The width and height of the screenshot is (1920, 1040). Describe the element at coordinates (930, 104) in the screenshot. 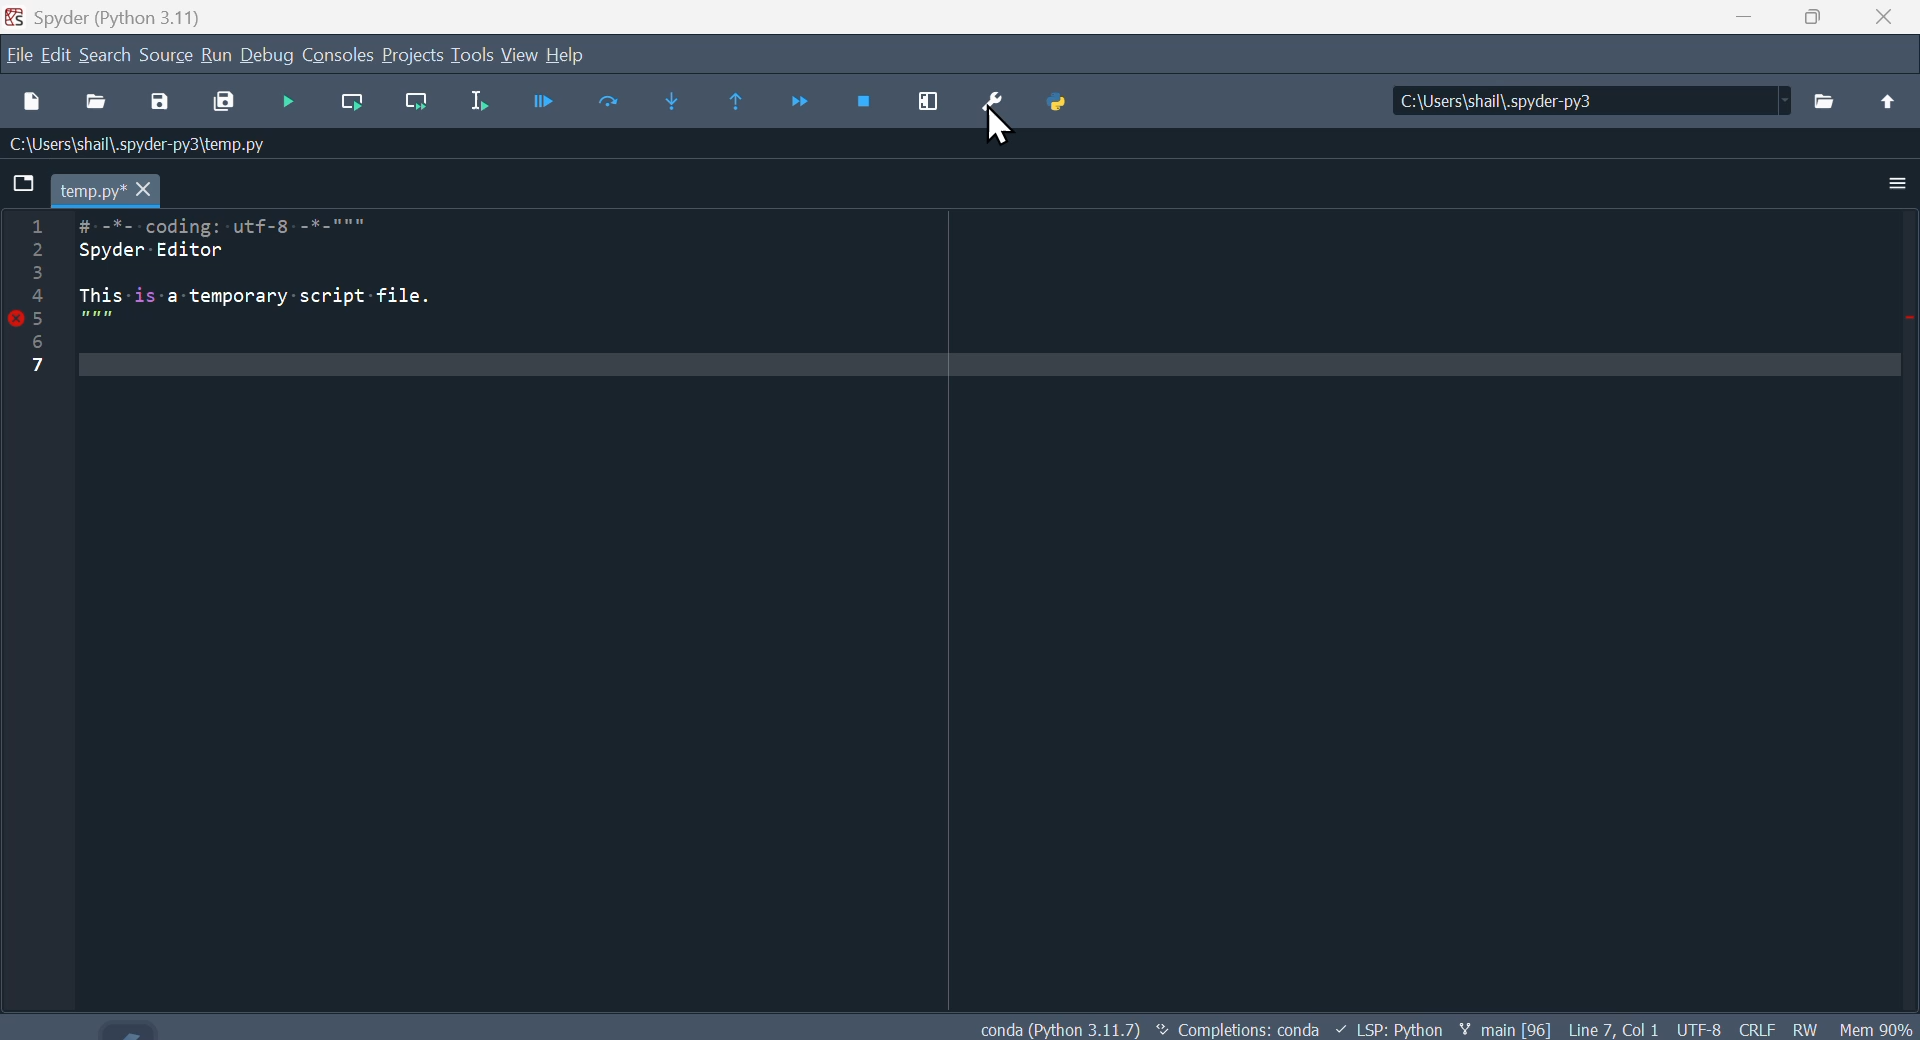

I see `Maximise current window` at that location.